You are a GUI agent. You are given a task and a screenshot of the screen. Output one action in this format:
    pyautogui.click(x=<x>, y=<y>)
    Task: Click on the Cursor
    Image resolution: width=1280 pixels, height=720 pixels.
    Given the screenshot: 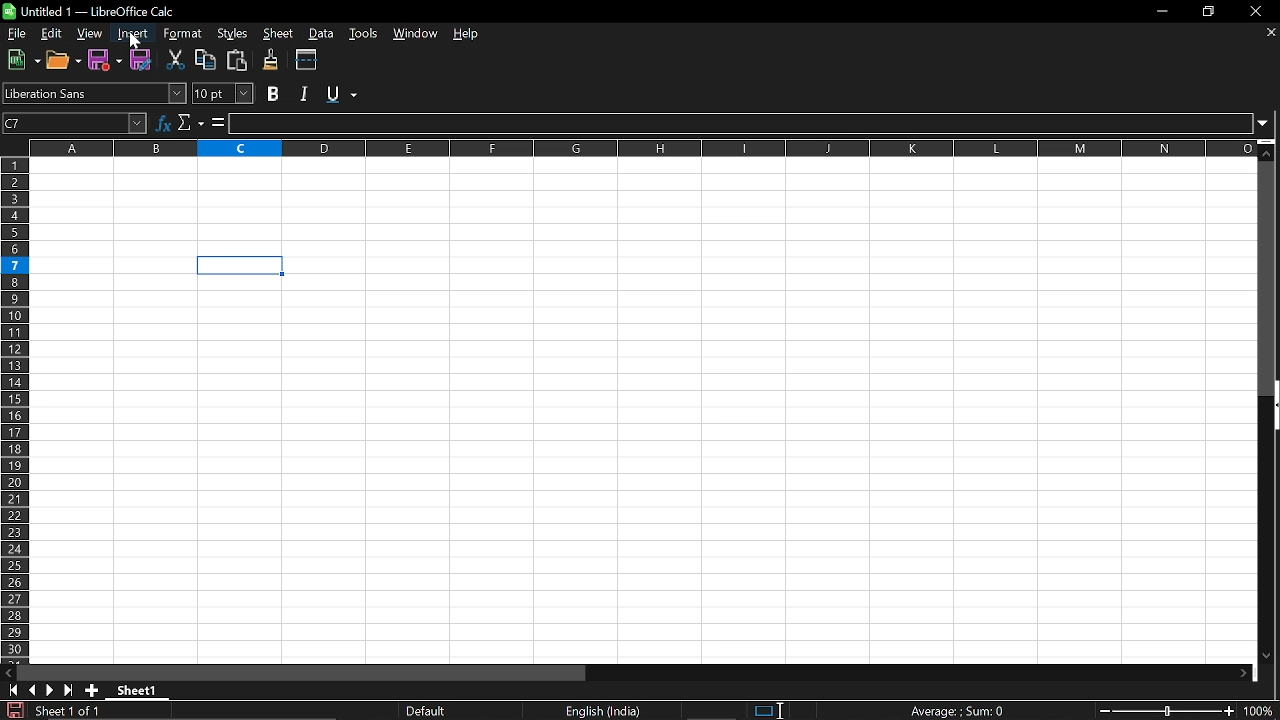 What is the action you would take?
    pyautogui.click(x=136, y=43)
    